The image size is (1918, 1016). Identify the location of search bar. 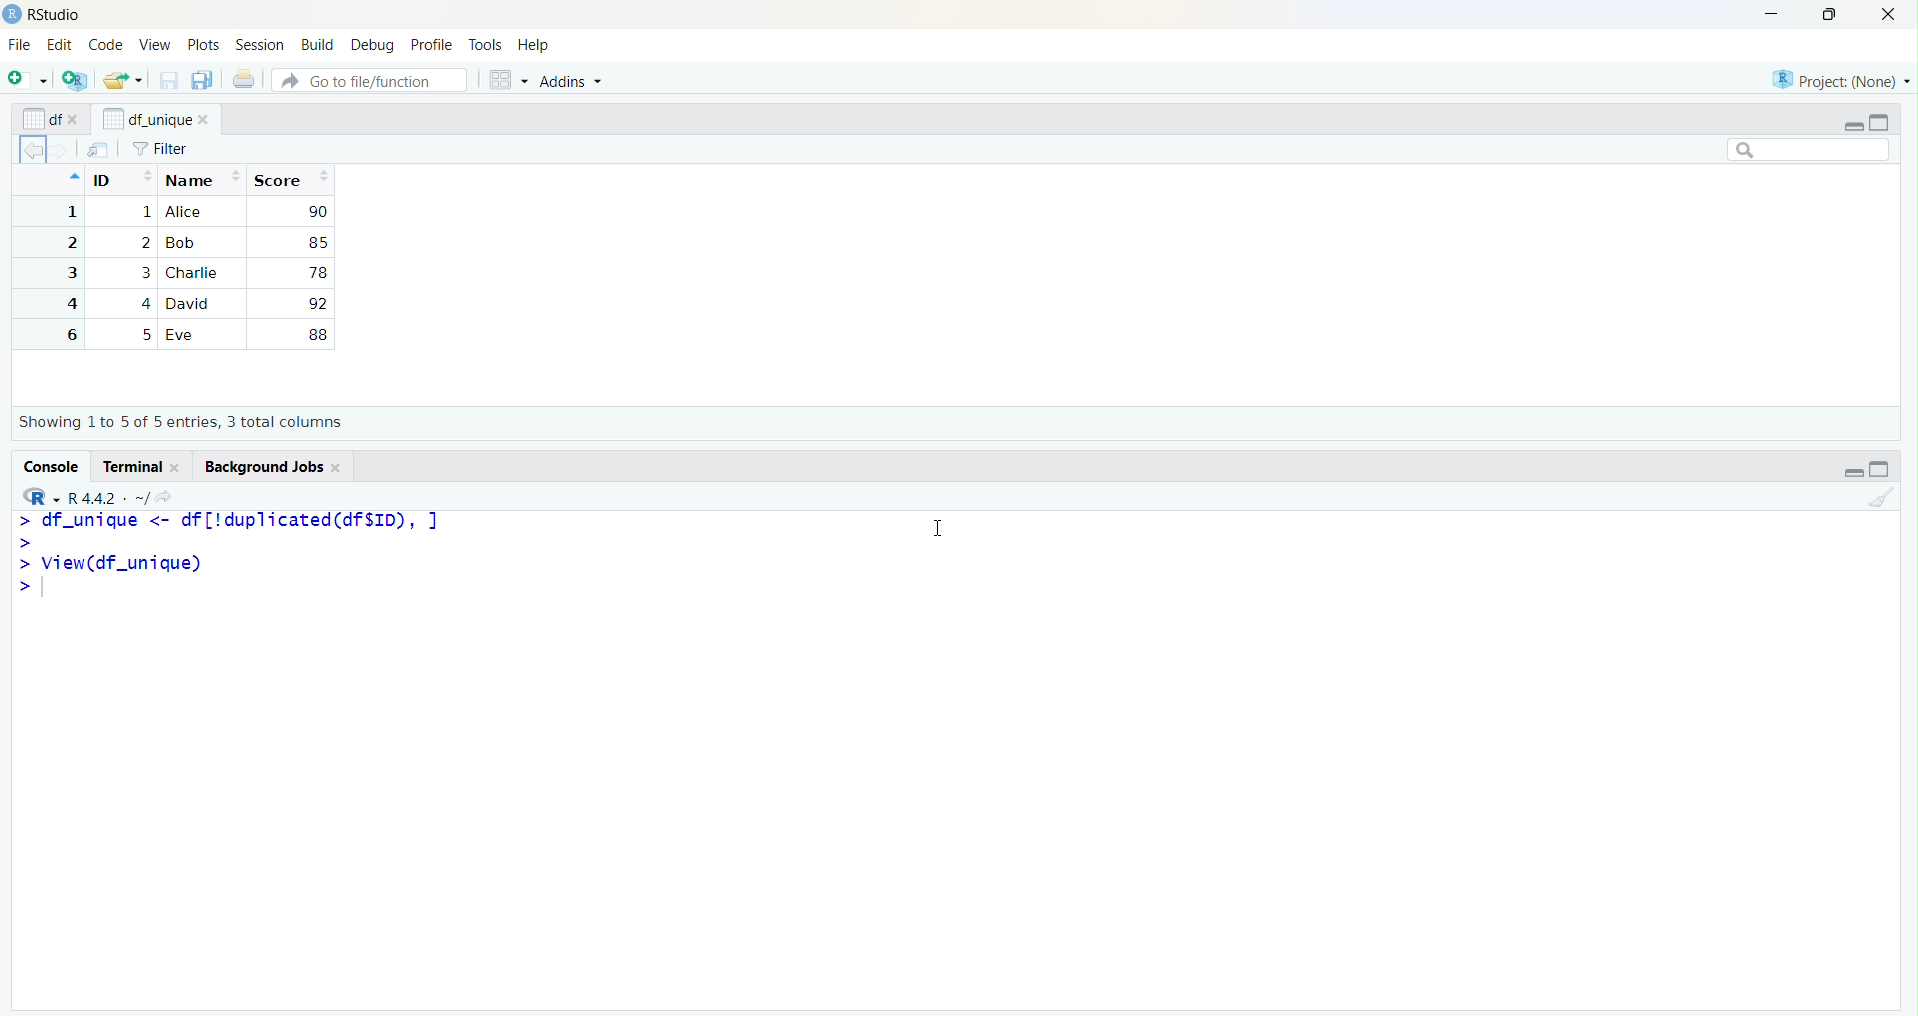
(1809, 149).